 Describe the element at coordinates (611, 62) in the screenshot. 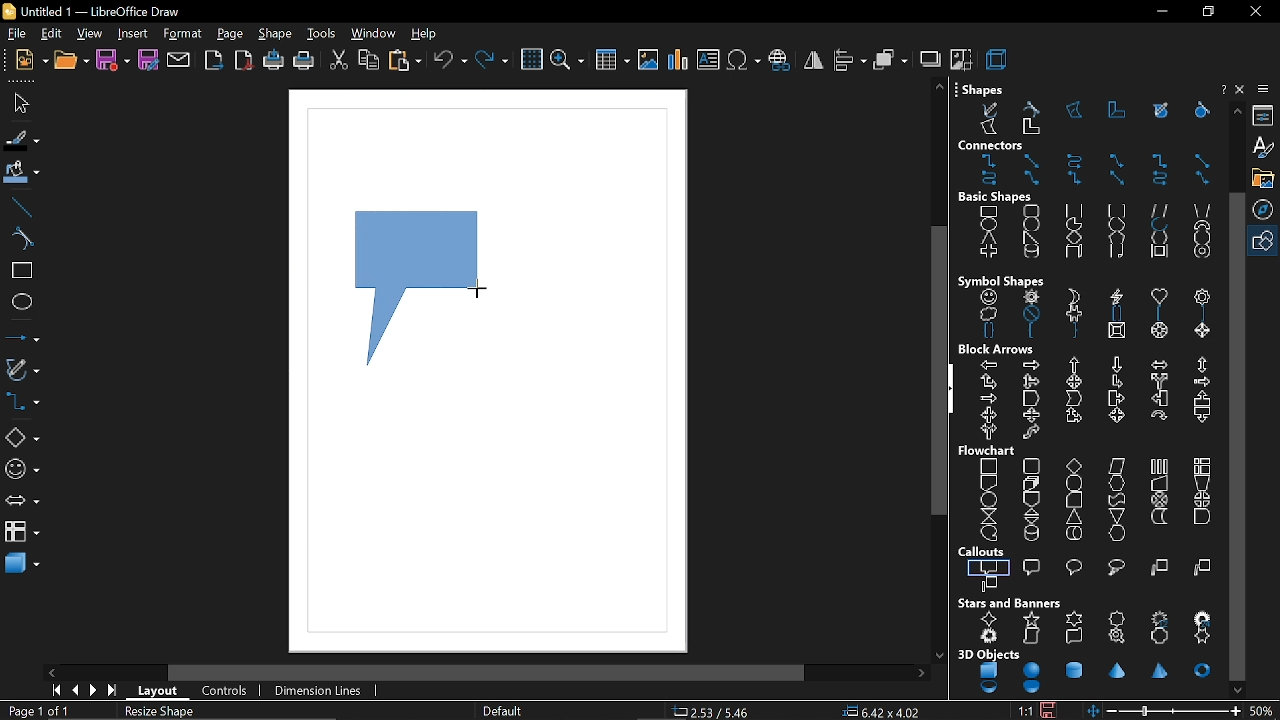

I see `insert table` at that location.